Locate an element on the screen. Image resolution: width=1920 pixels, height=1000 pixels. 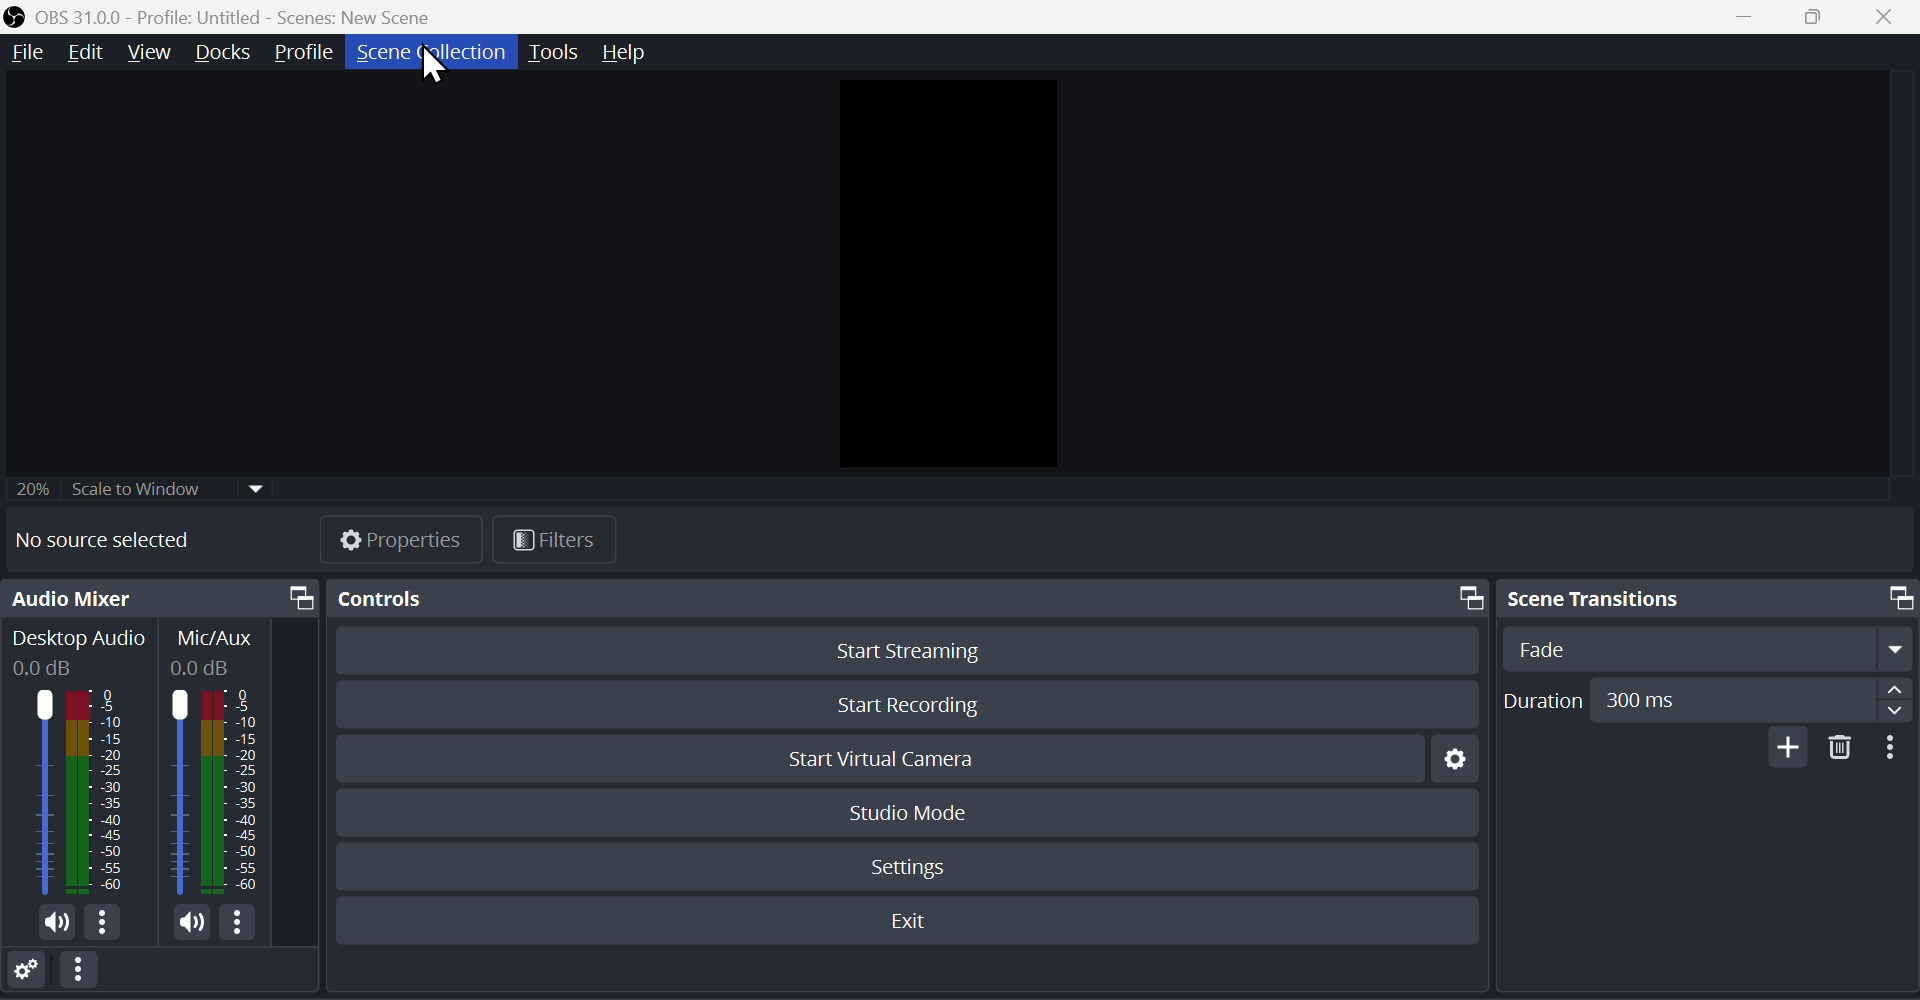
Tools is located at coordinates (556, 50).